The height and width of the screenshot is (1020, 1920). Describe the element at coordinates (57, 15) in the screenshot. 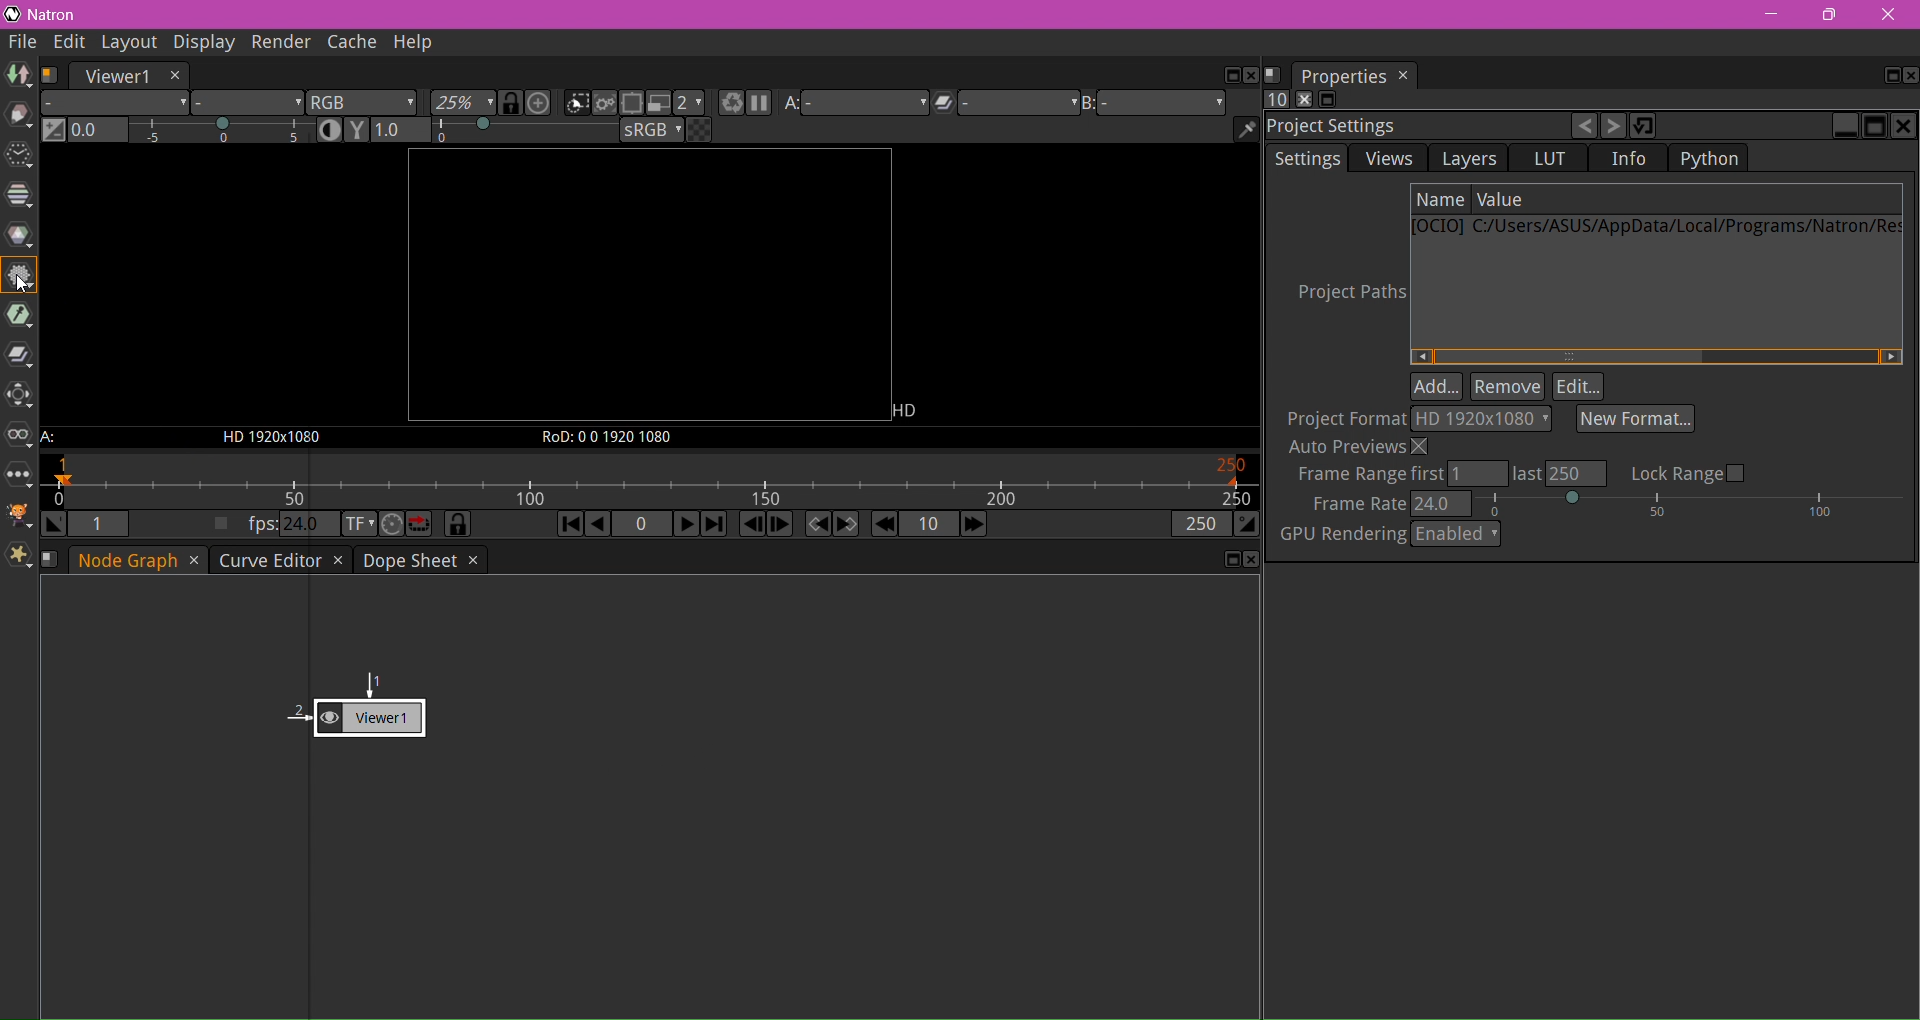

I see `Application Name` at that location.